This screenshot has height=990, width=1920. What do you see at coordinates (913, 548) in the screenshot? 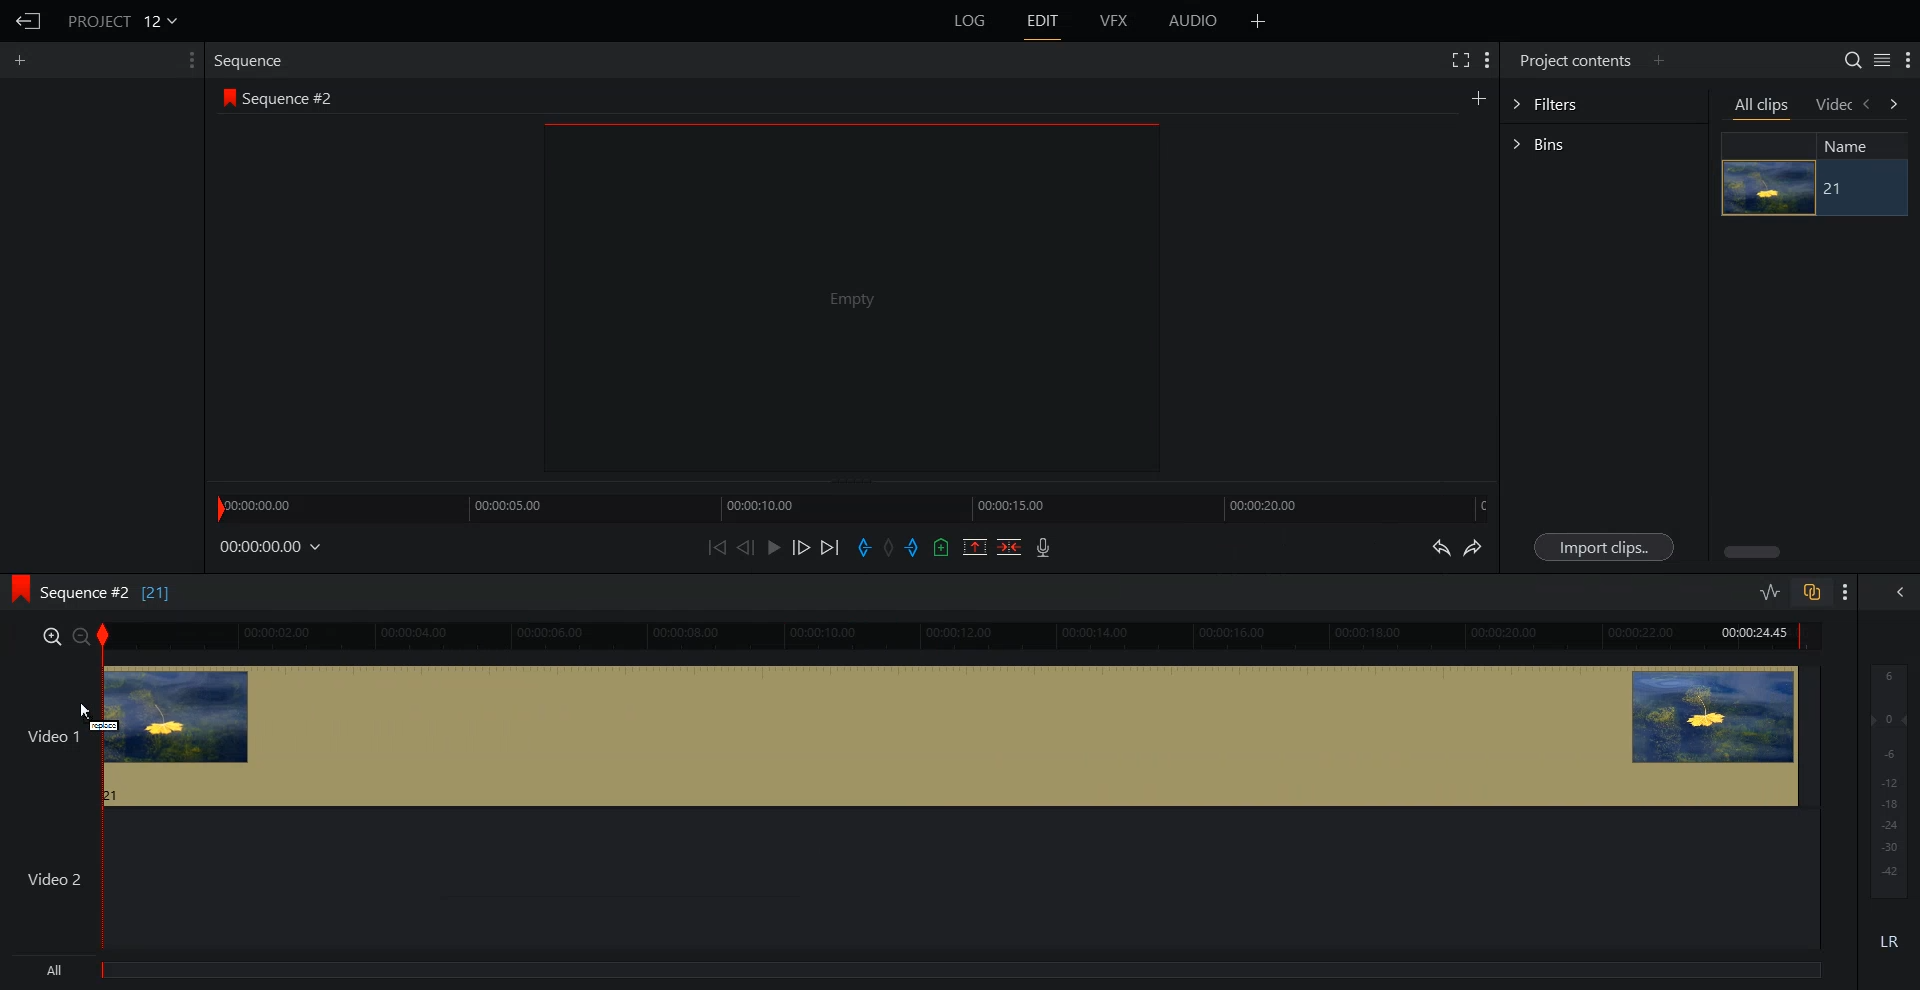
I see `Add out mark in the current video` at bounding box center [913, 548].